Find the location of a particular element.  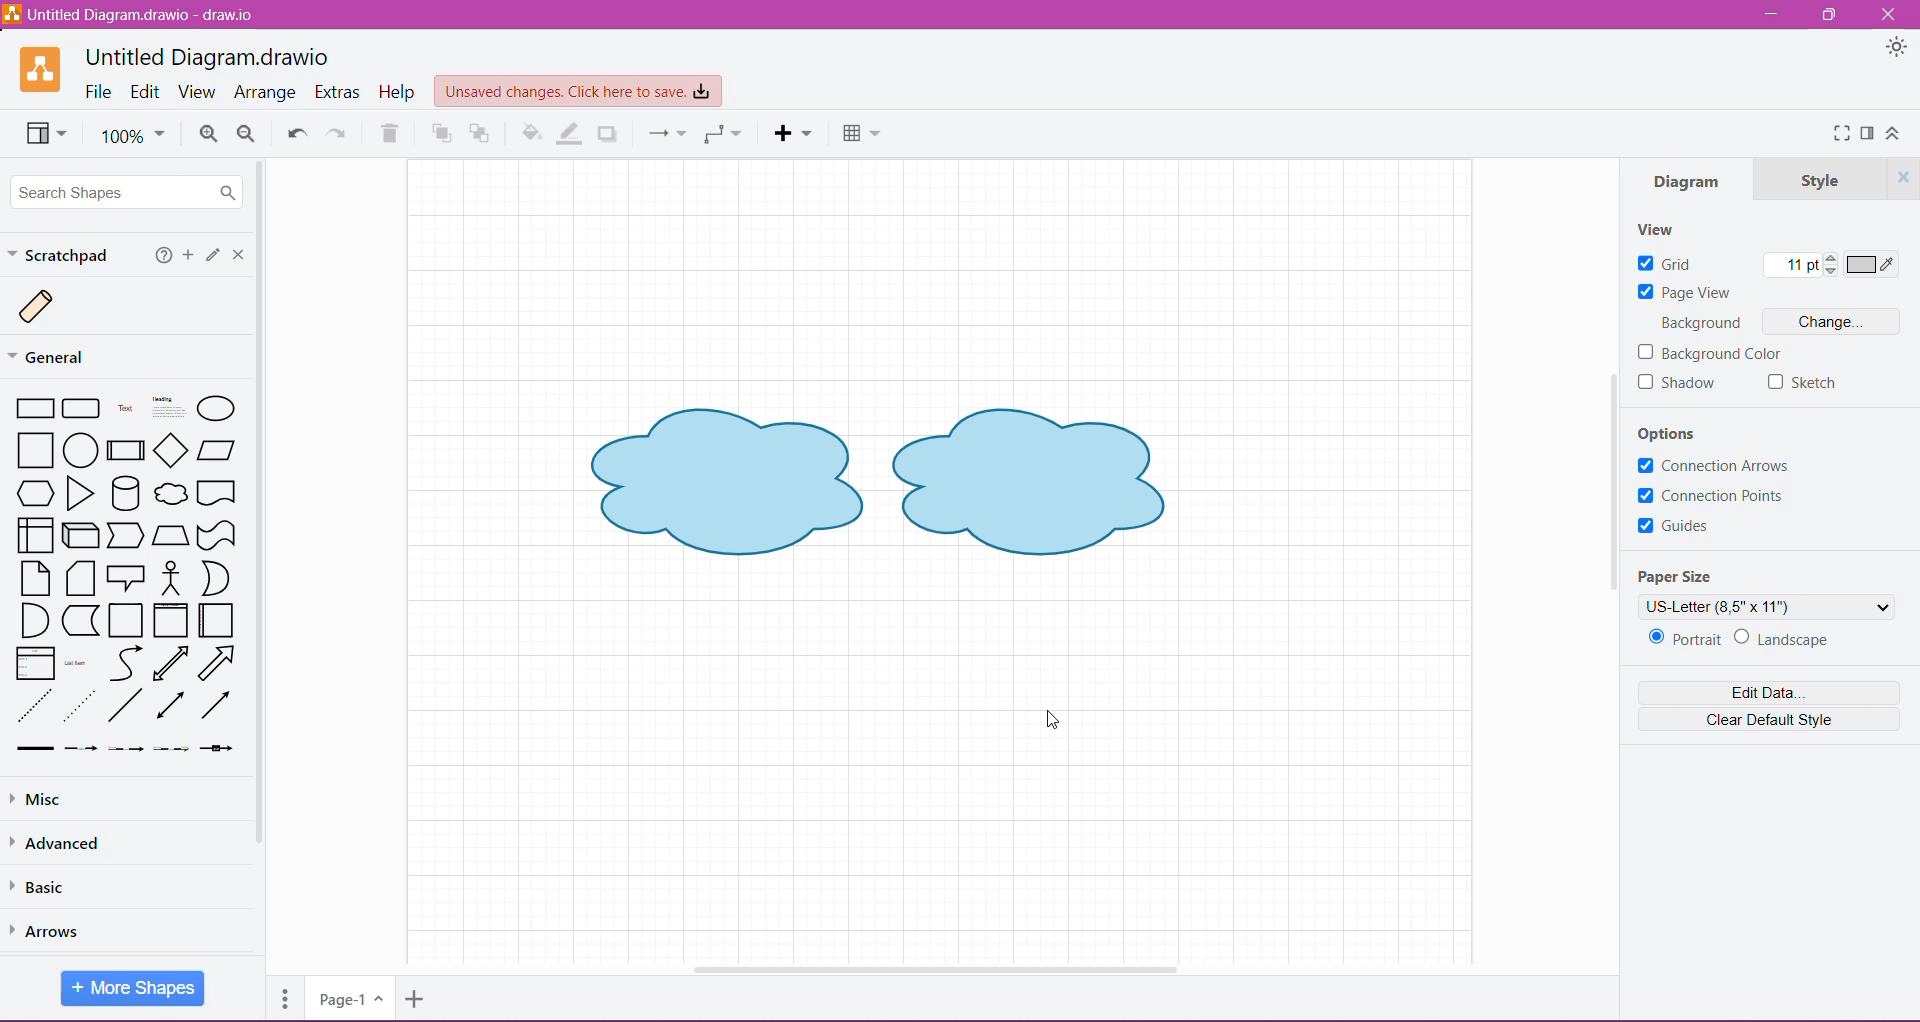

Scratchpad is located at coordinates (62, 255).